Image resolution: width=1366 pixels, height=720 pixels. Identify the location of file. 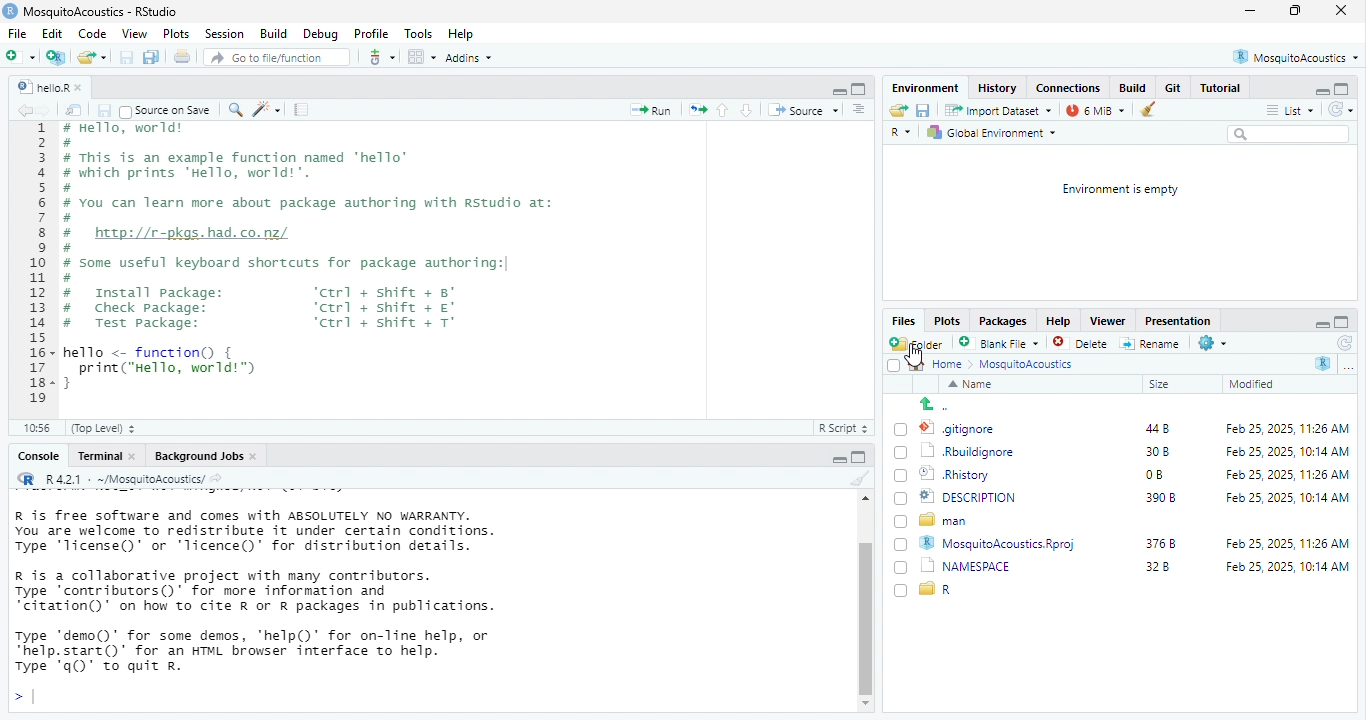
(16, 34).